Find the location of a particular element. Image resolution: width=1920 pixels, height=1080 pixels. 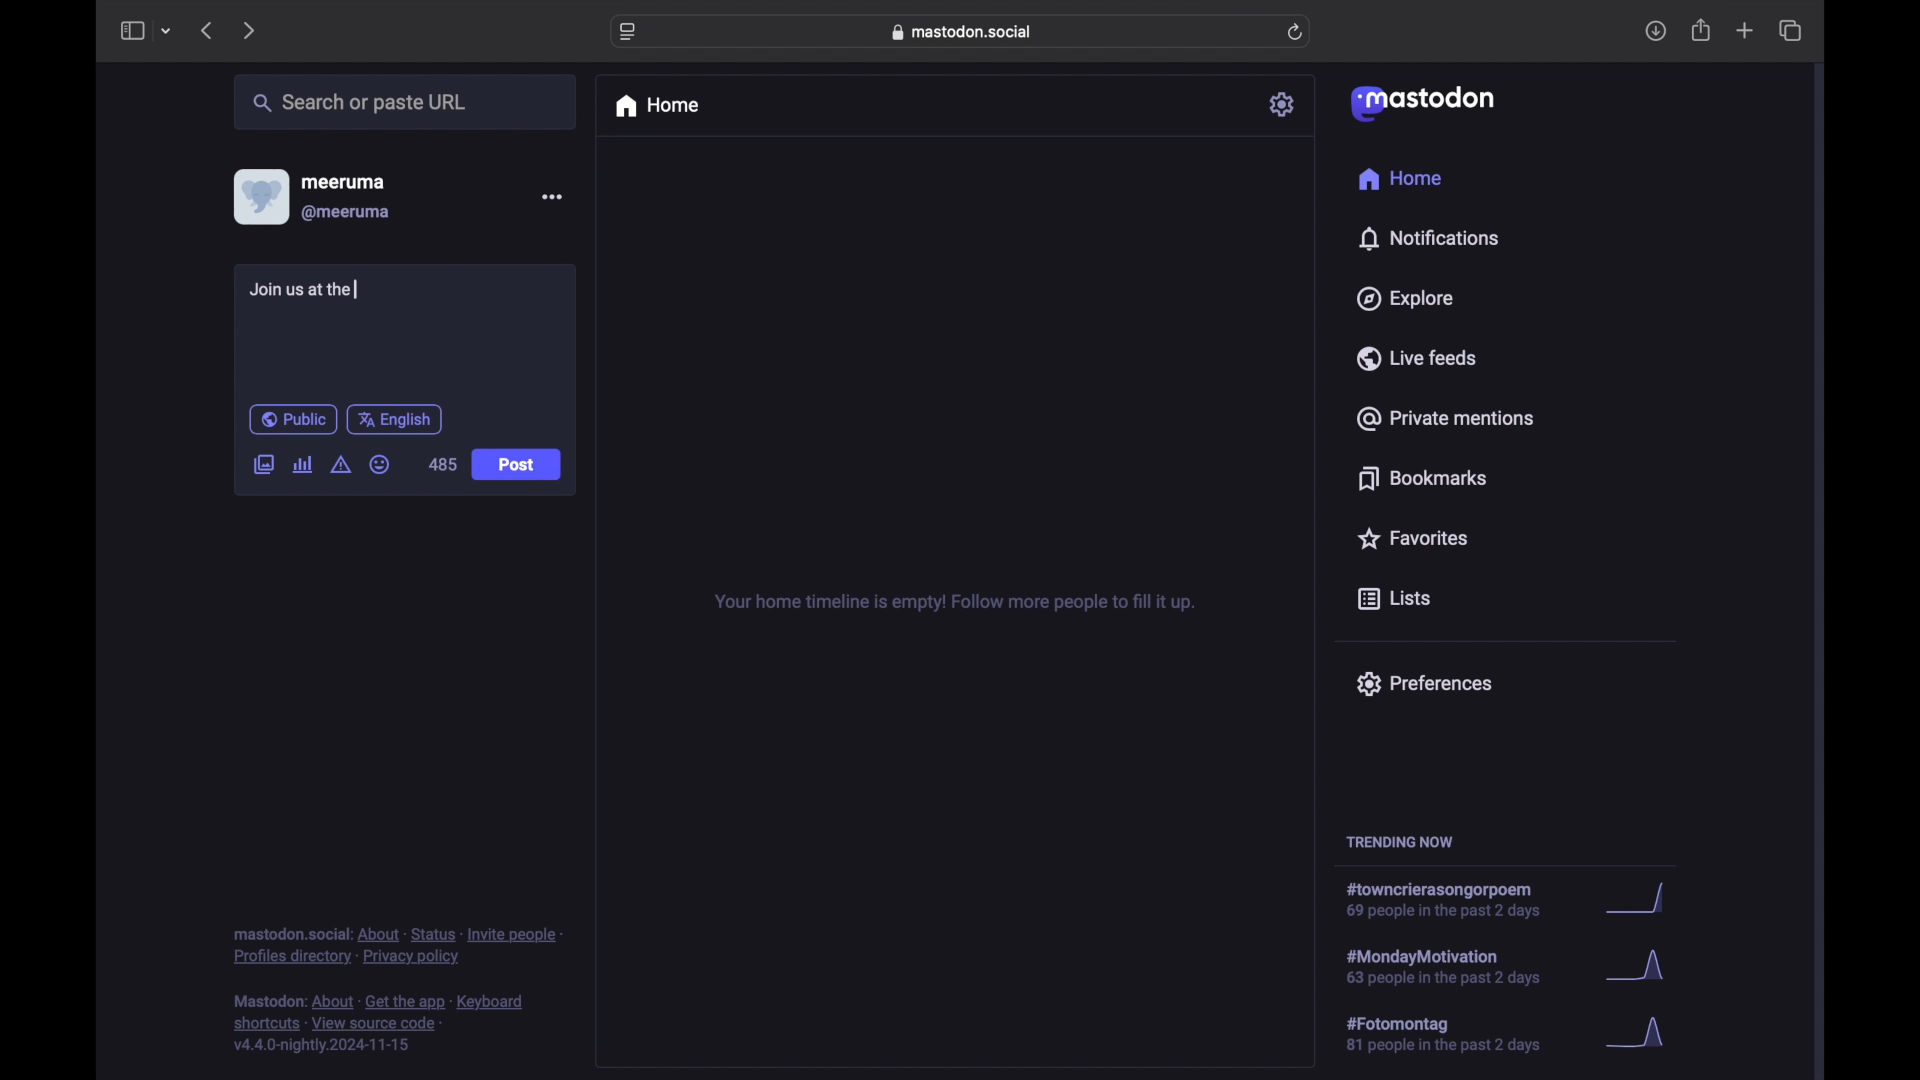

refresh is located at coordinates (1297, 33).